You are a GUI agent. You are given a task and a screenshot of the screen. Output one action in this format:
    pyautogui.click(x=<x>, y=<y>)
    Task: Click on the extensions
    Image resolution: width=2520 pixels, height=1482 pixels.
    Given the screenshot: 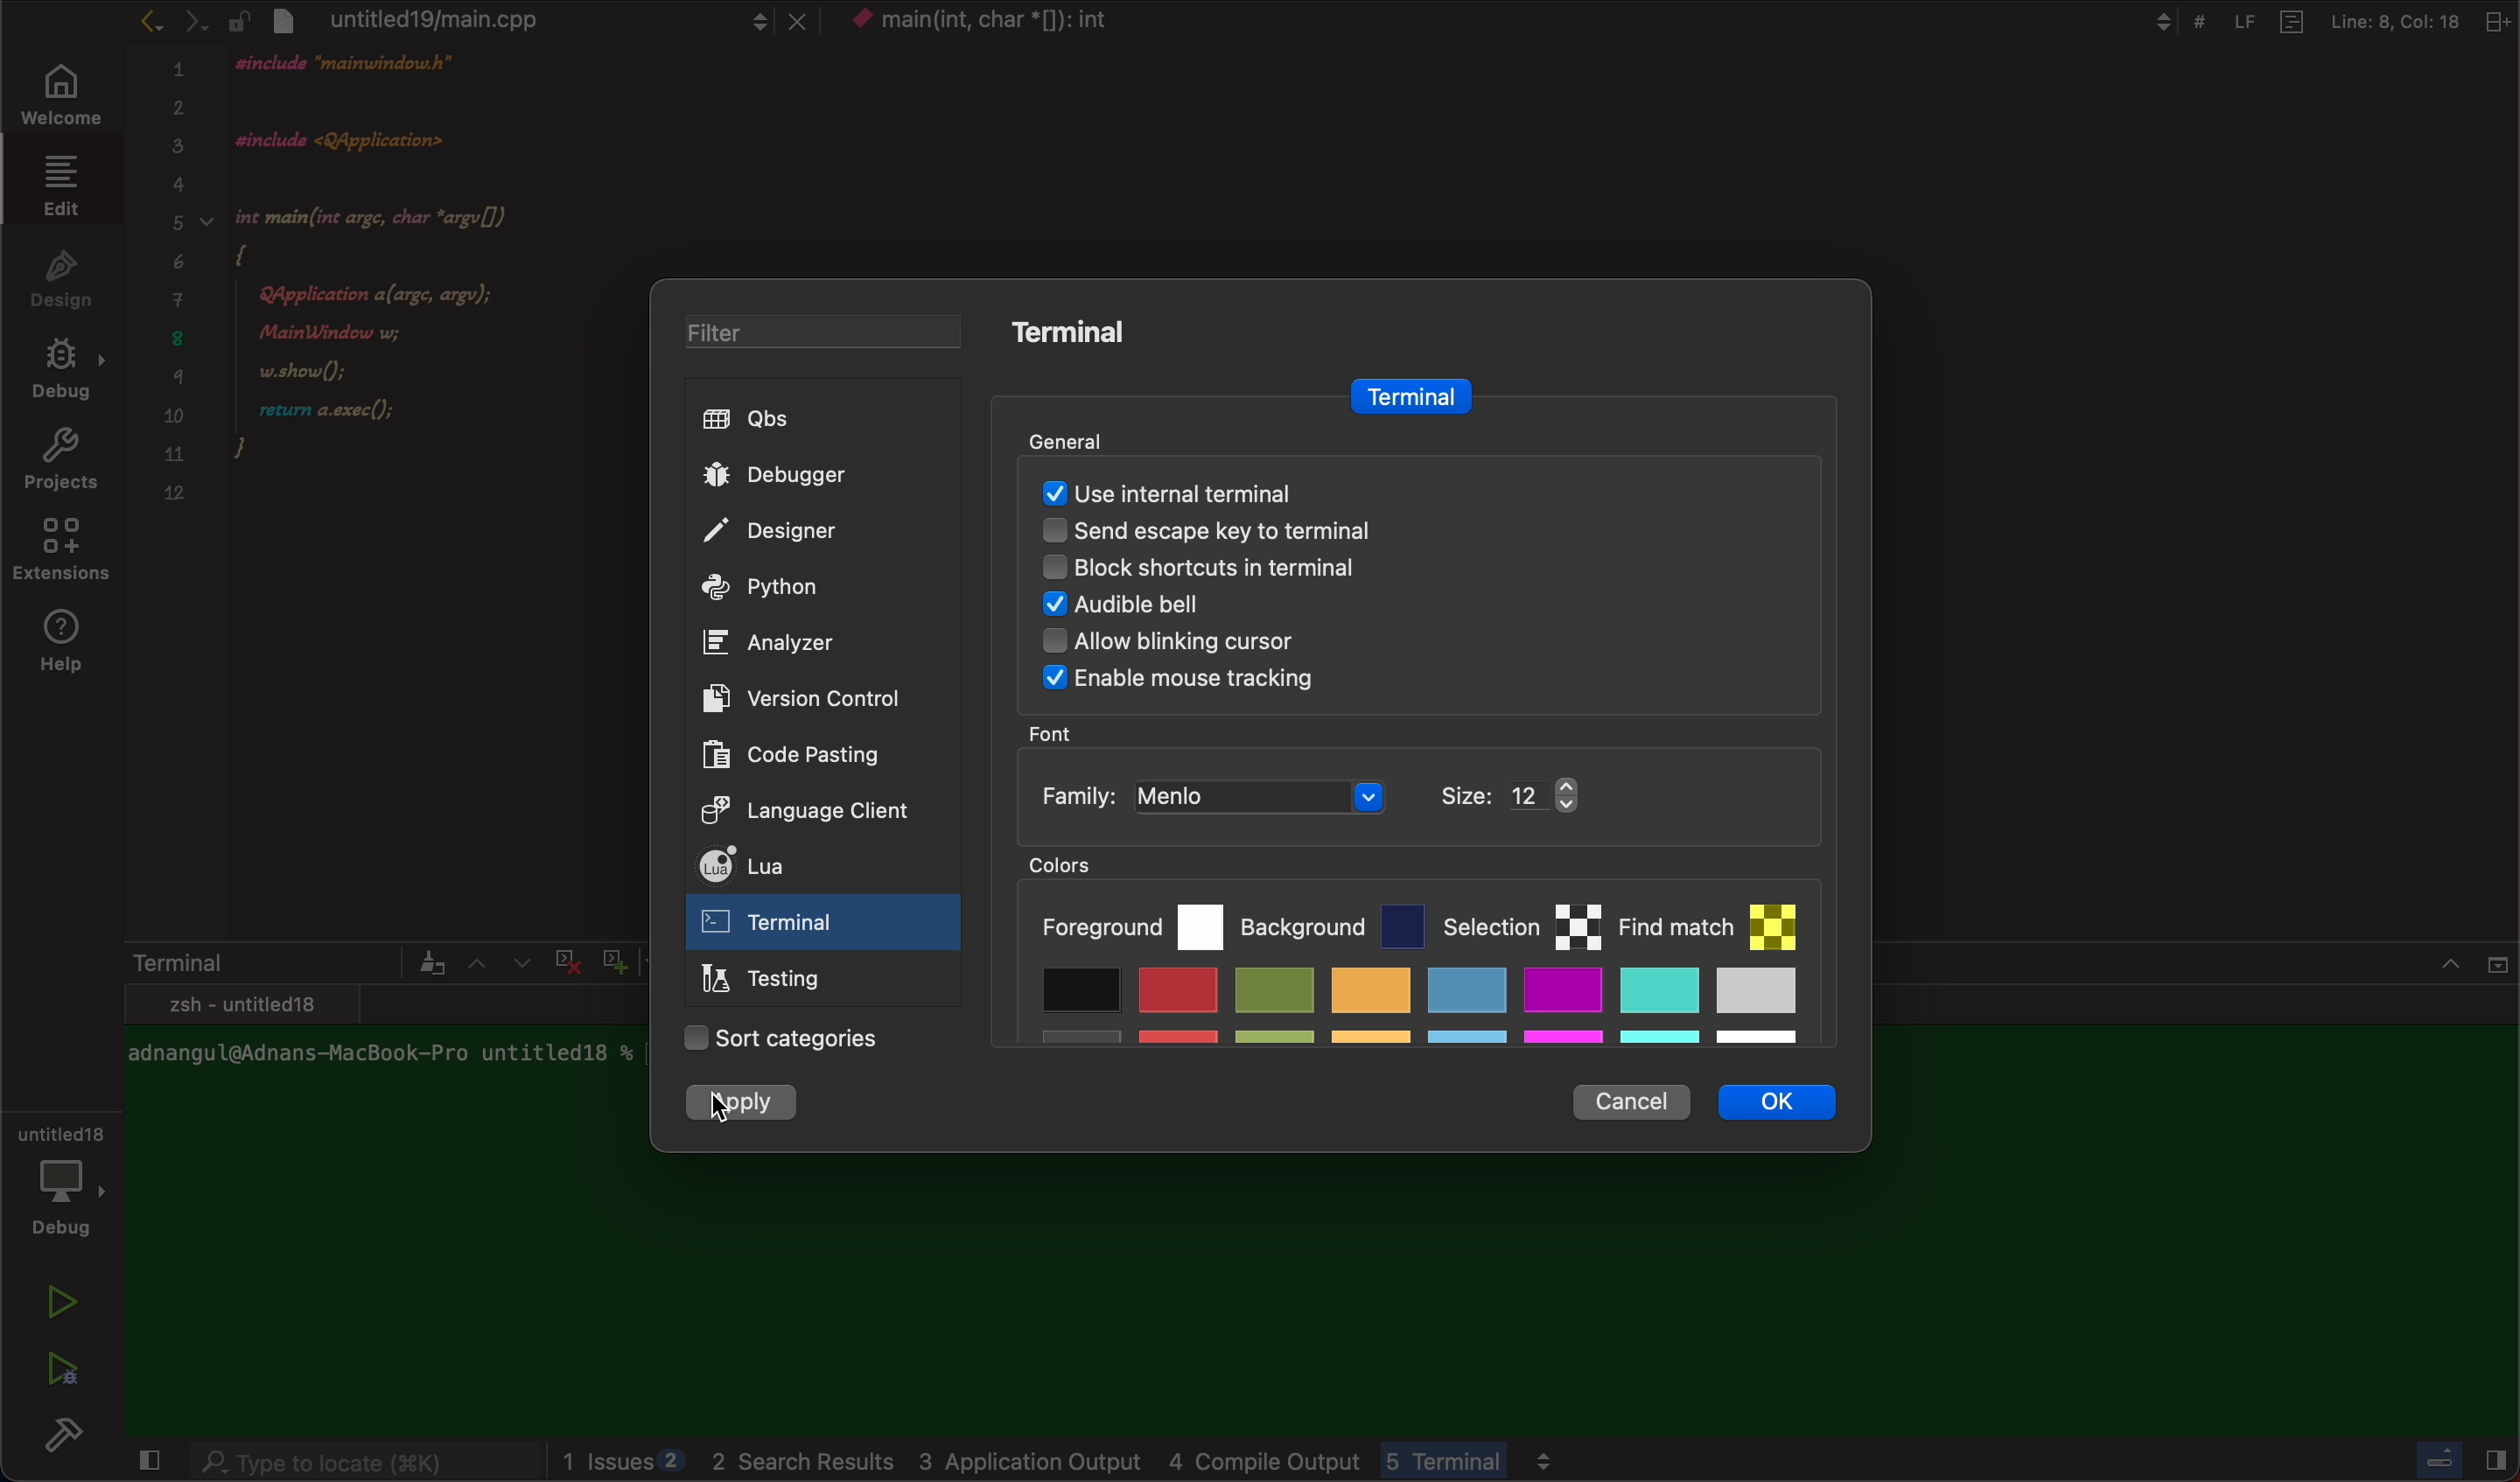 What is the action you would take?
    pyautogui.click(x=64, y=555)
    